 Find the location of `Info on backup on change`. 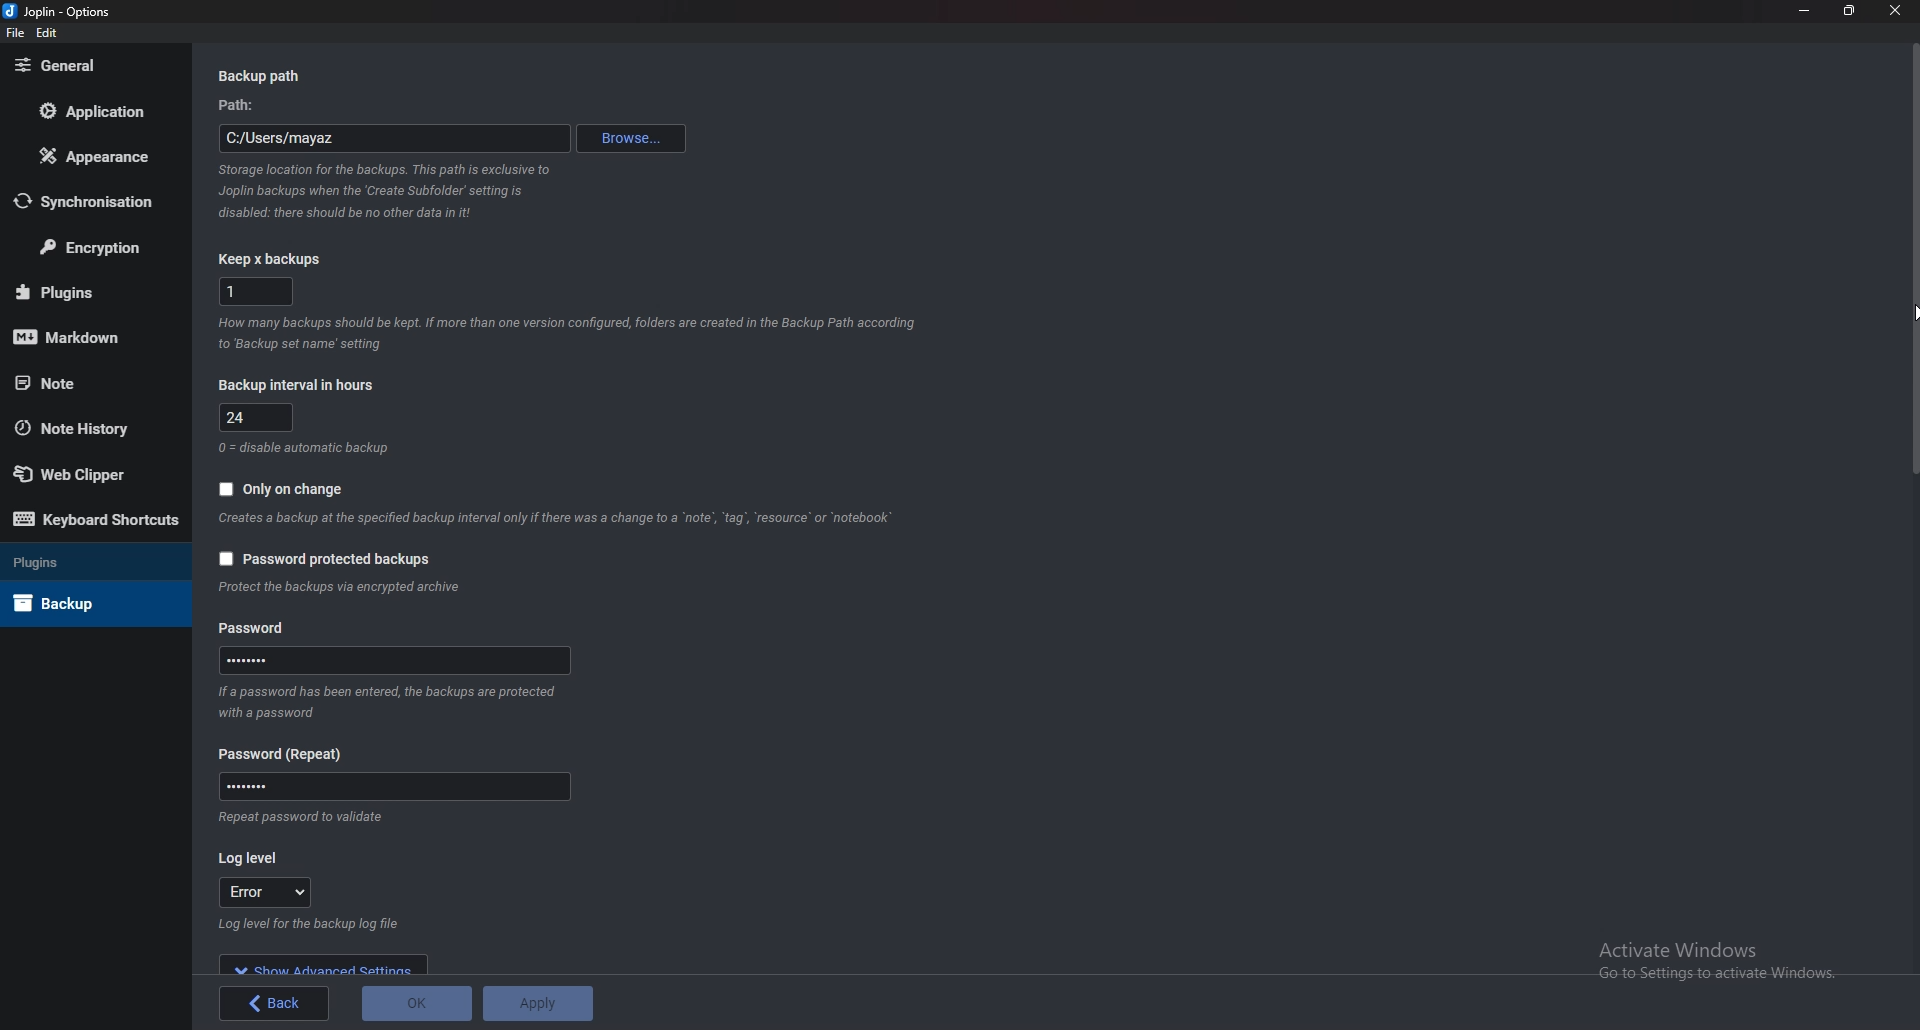

Info on backup on change is located at coordinates (555, 519).